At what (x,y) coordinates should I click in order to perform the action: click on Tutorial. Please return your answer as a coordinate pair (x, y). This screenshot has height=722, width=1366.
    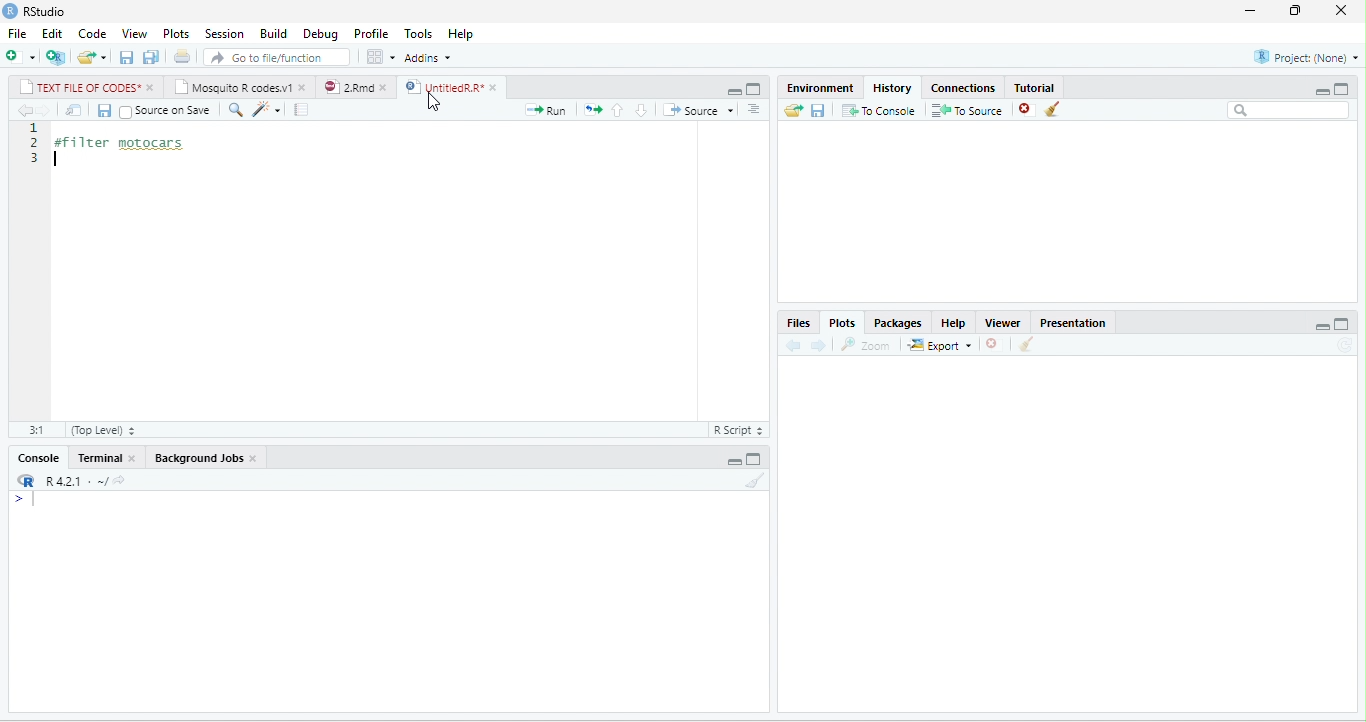
    Looking at the image, I should click on (1033, 87).